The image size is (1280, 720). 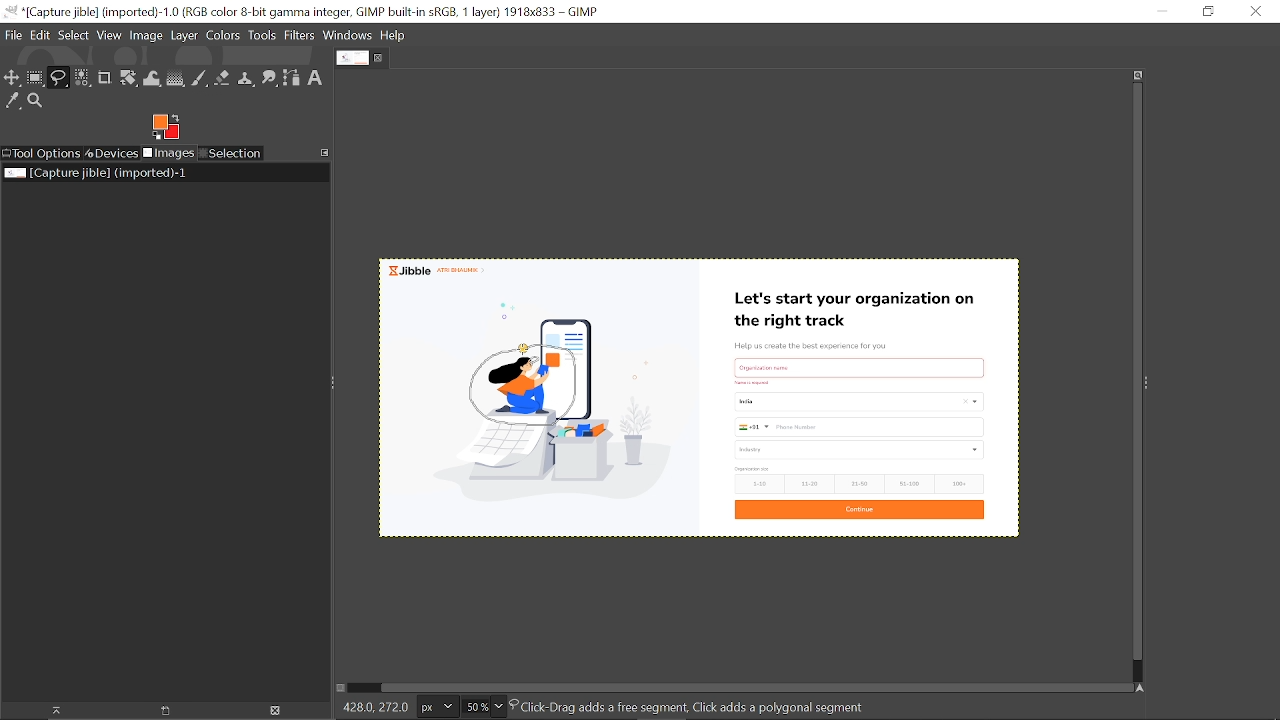 I want to click on Edit, so click(x=42, y=35).